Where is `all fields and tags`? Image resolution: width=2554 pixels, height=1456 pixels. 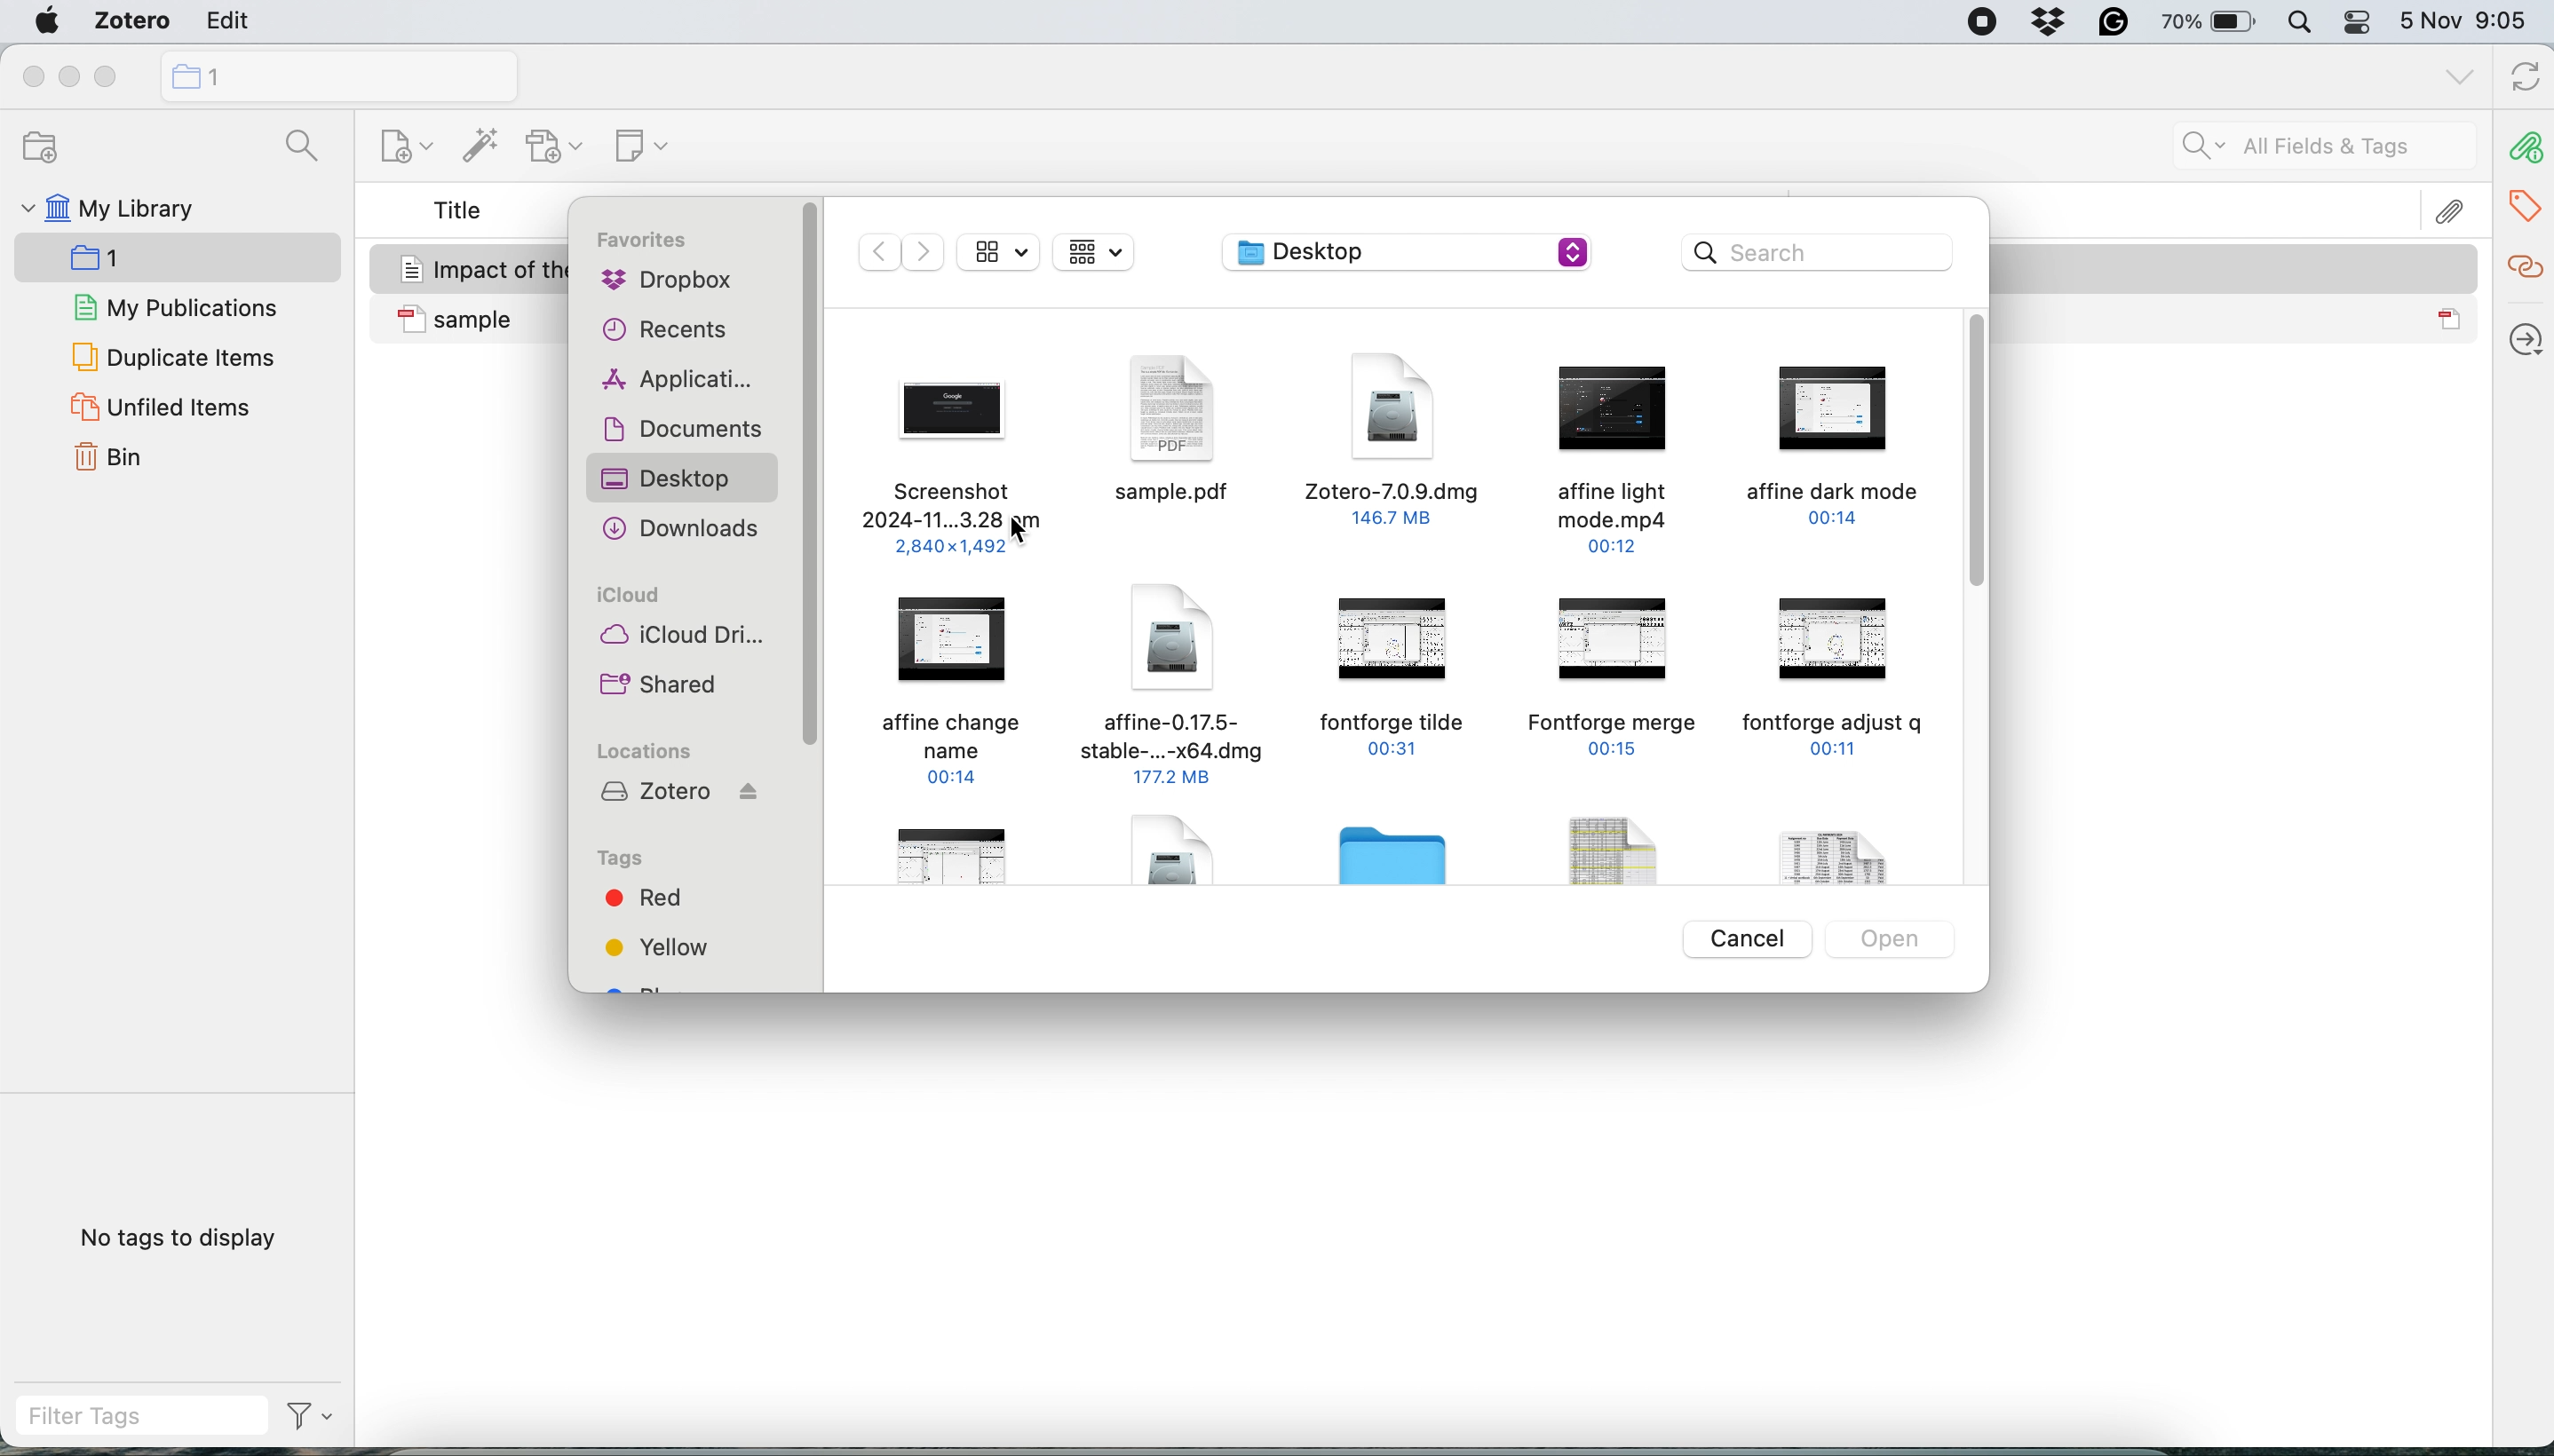 all fields and tags is located at coordinates (2301, 148).